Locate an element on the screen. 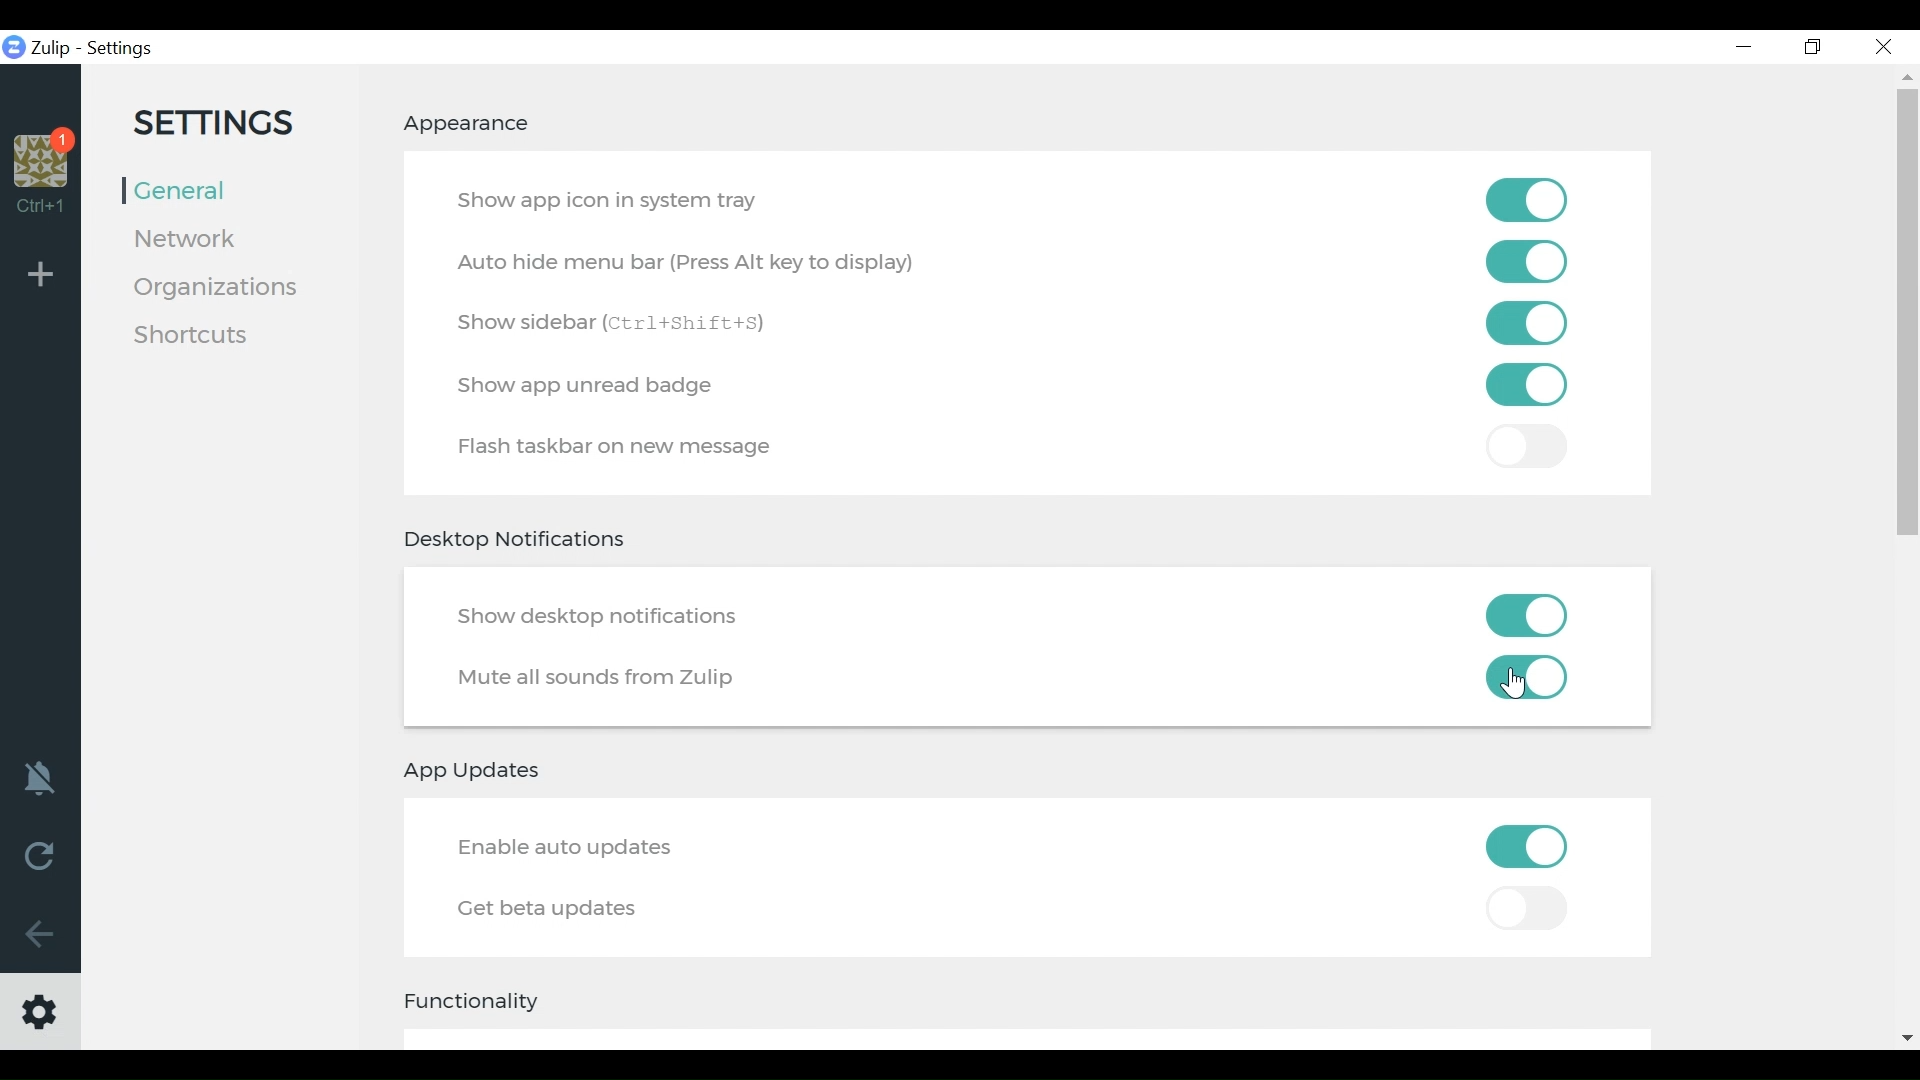 The width and height of the screenshot is (1920, 1080). Organisation is located at coordinates (217, 287).